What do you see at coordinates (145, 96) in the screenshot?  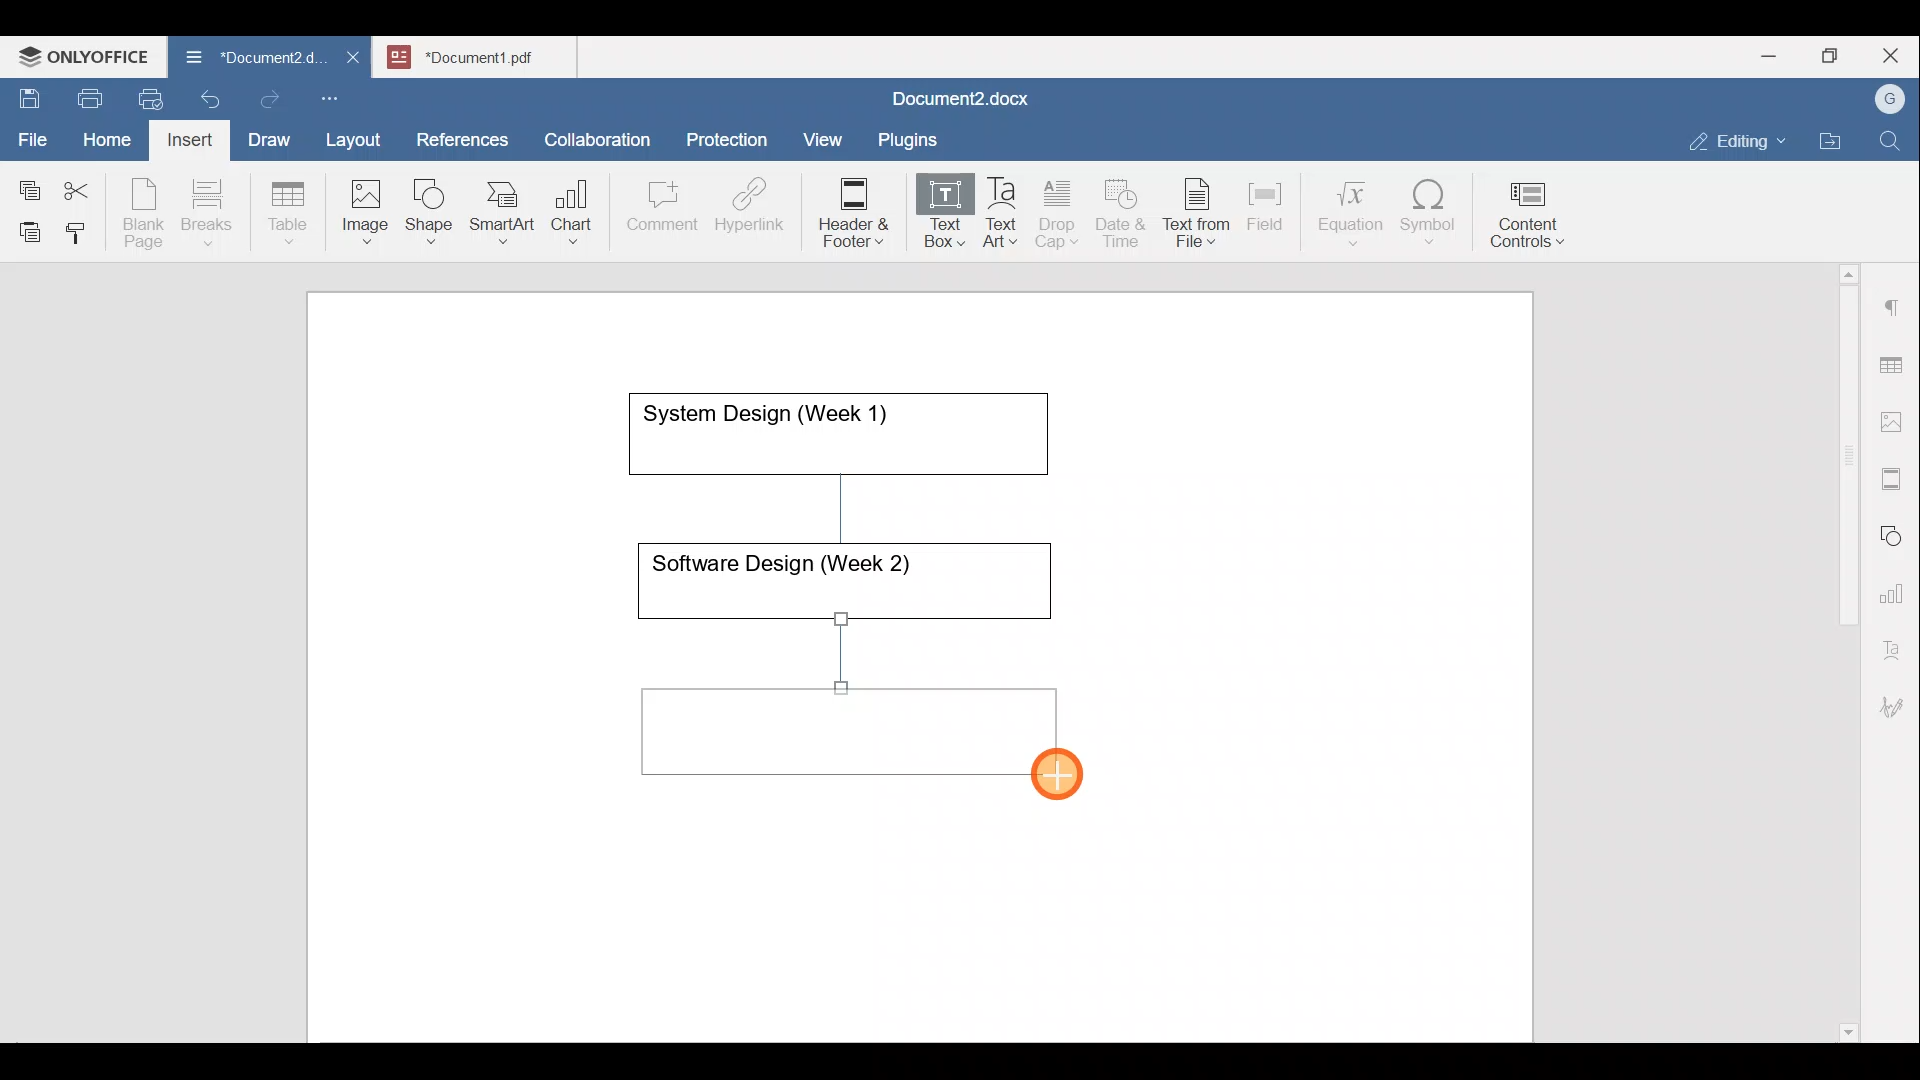 I see `Quick print` at bounding box center [145, 96].